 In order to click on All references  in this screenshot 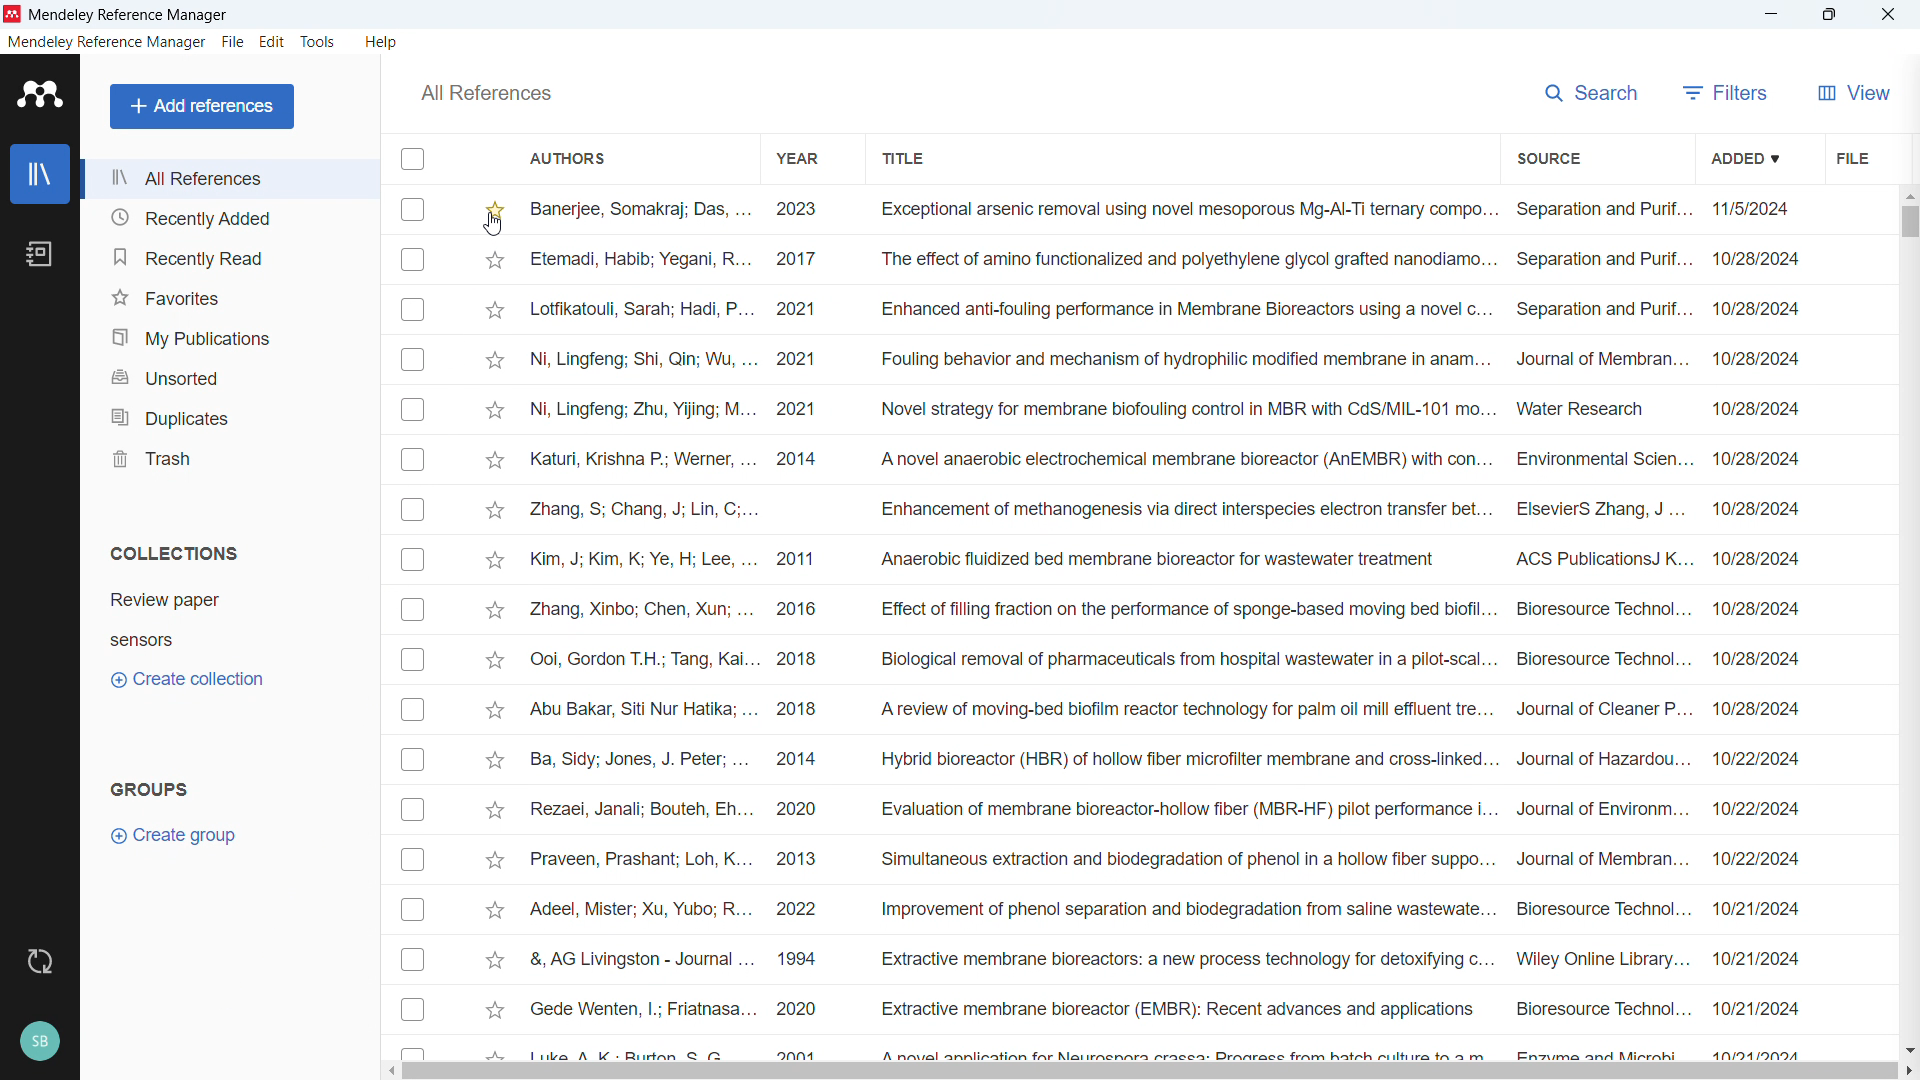, I will do `click(486, 92)`.